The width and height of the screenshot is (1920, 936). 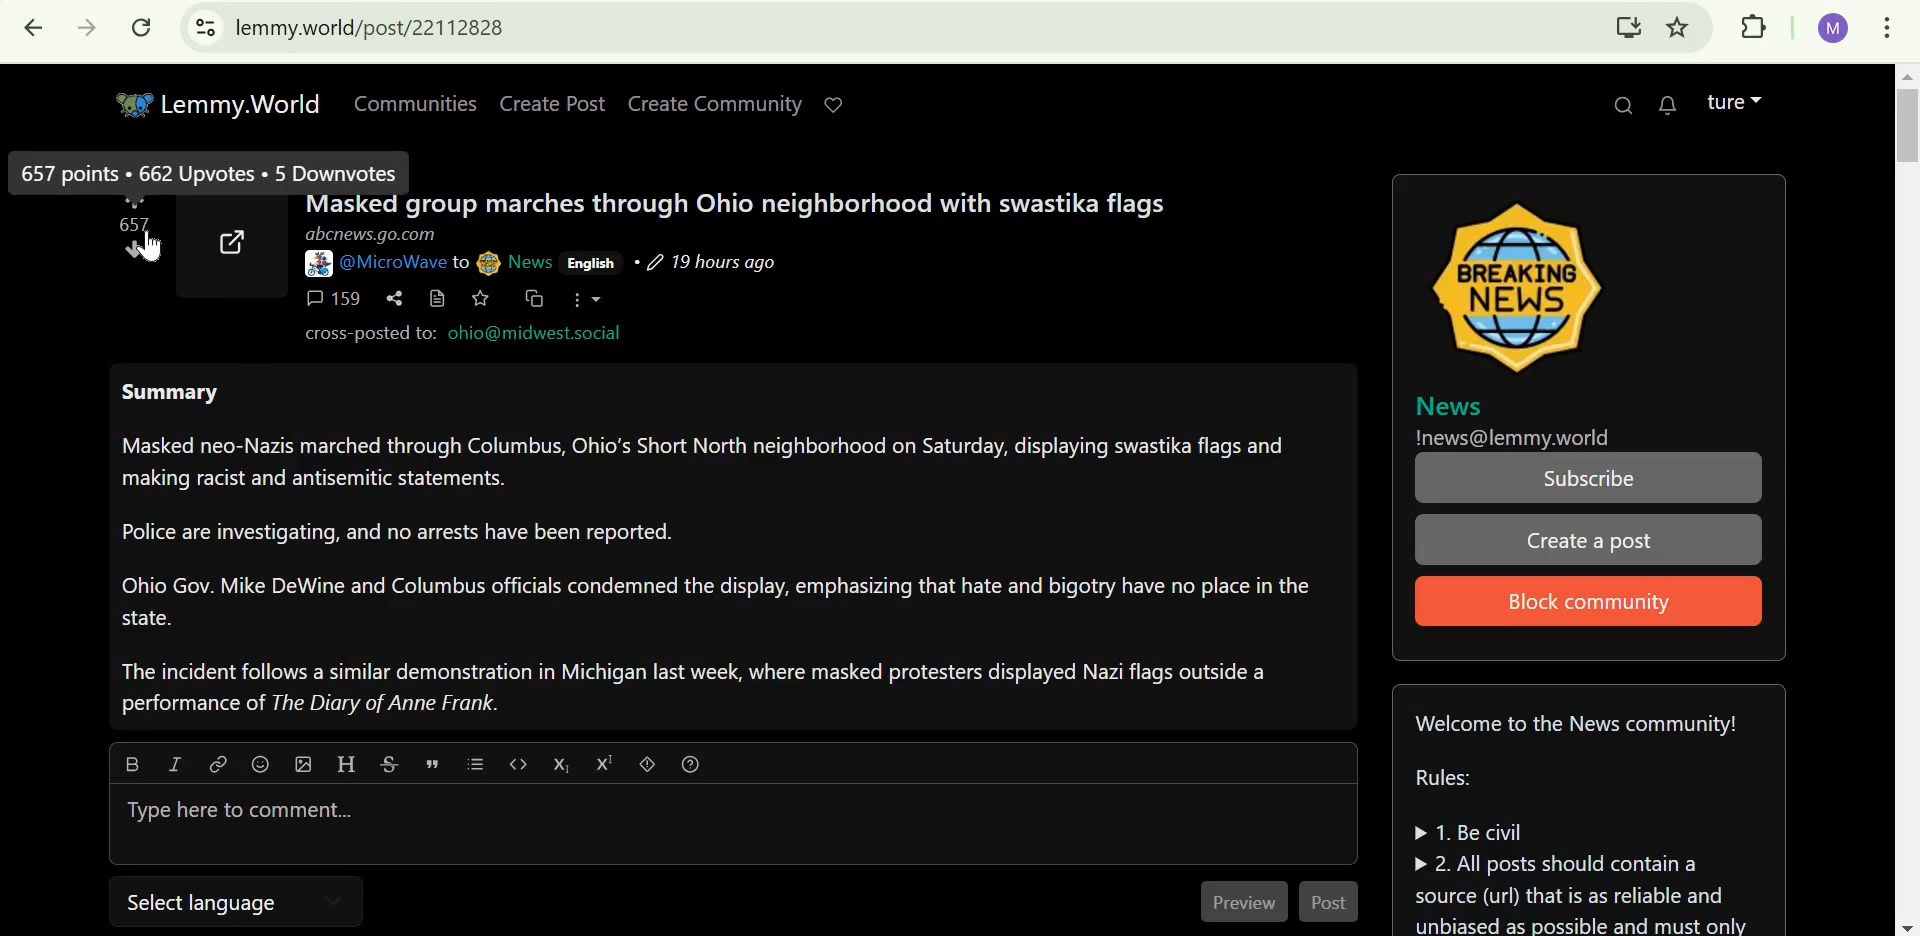 I want to click on Header, so click(x=348, y=763).